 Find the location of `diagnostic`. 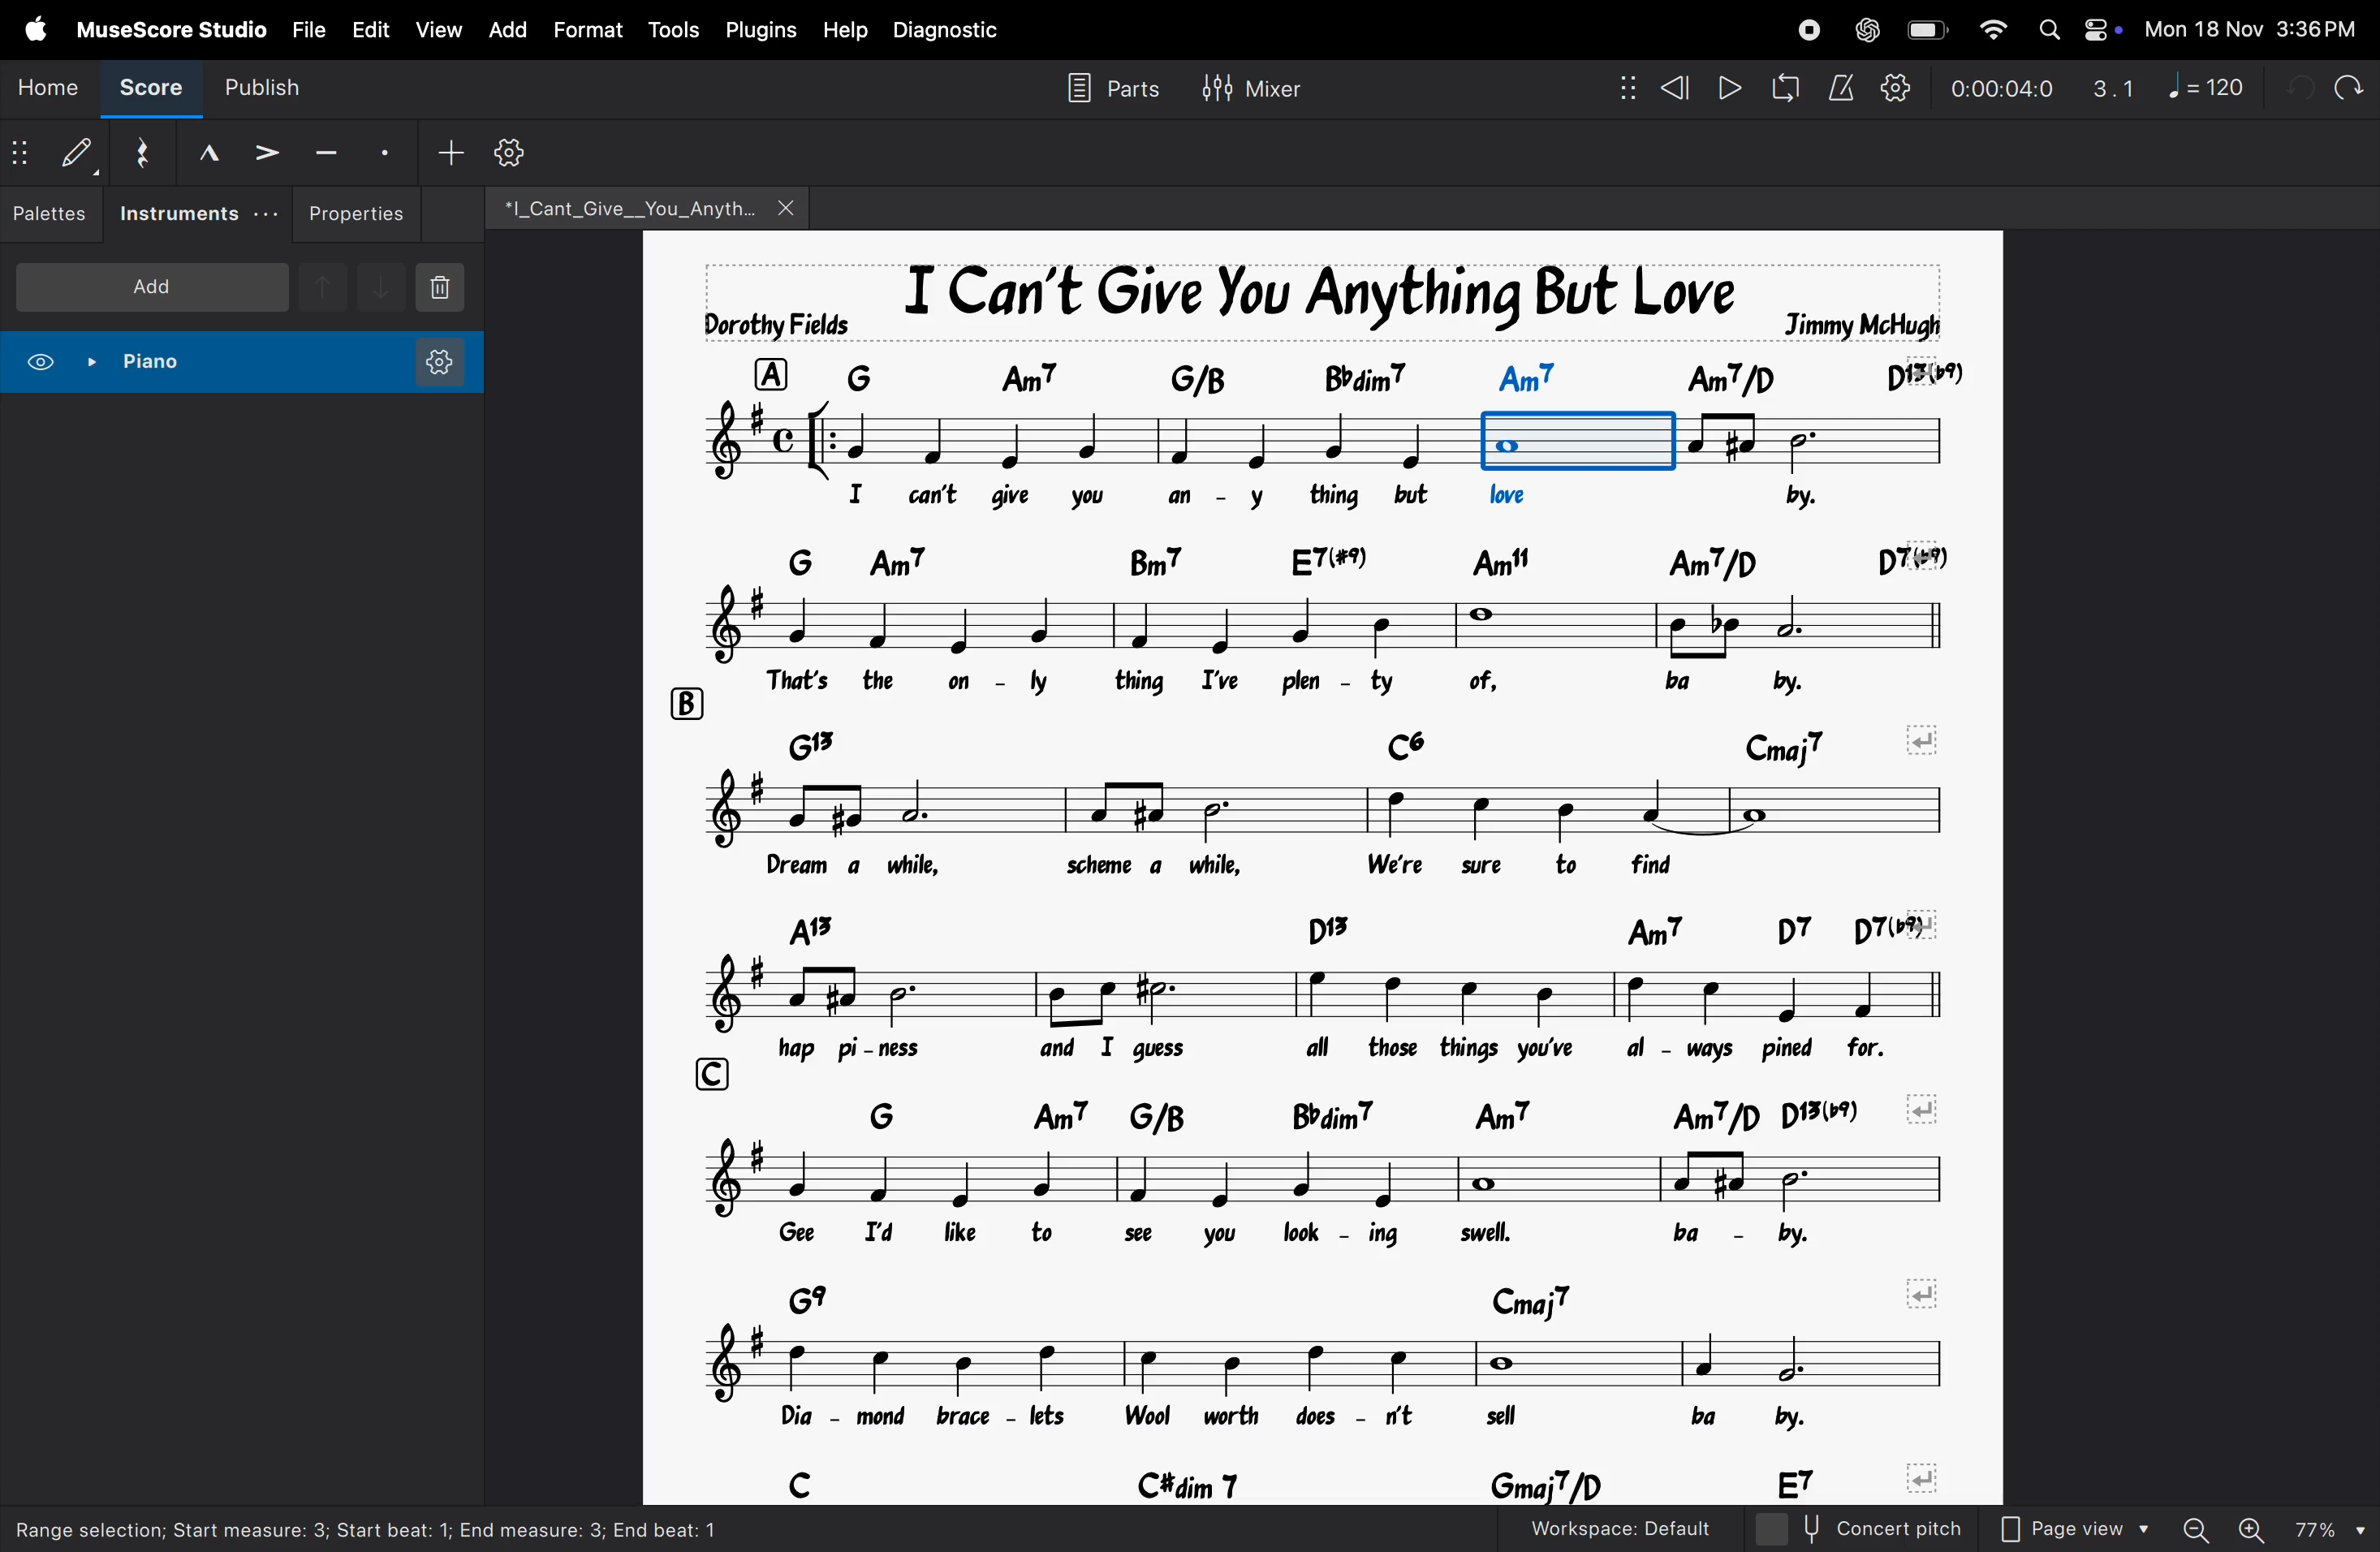

diagnostic is located at coordinates (953, 30).